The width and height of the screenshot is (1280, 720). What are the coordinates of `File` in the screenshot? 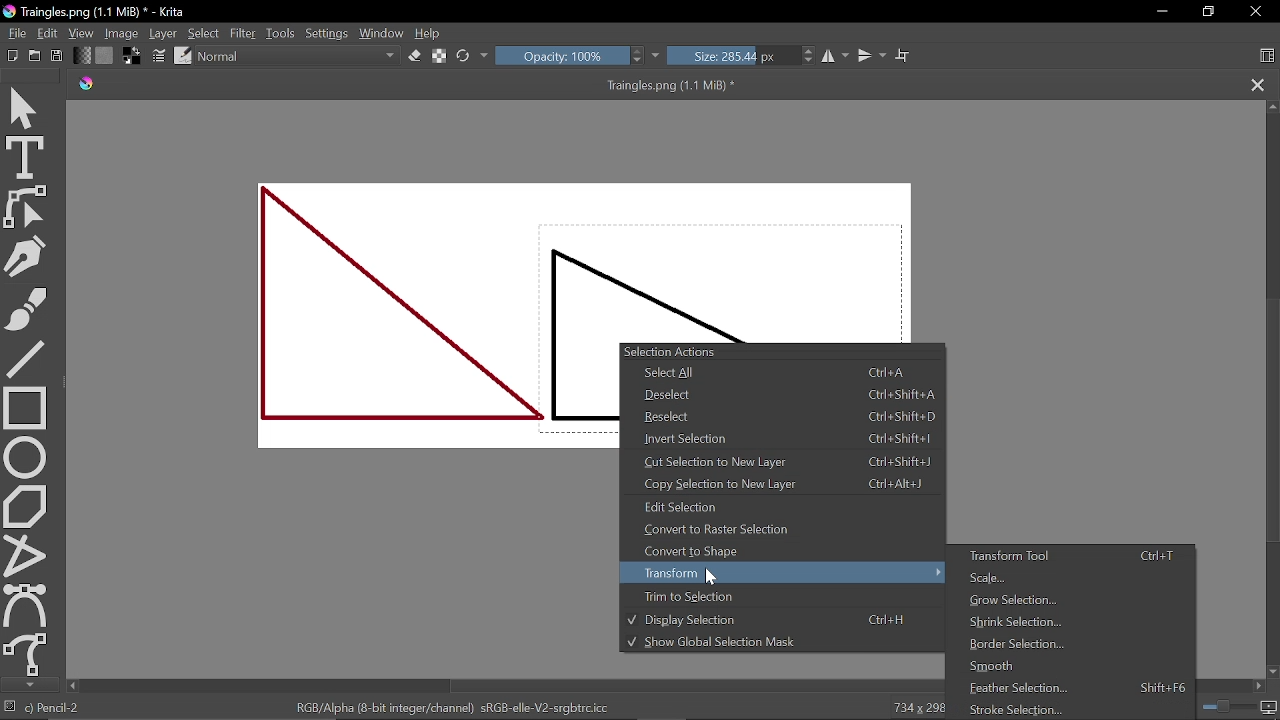 It's located at (15, 32).